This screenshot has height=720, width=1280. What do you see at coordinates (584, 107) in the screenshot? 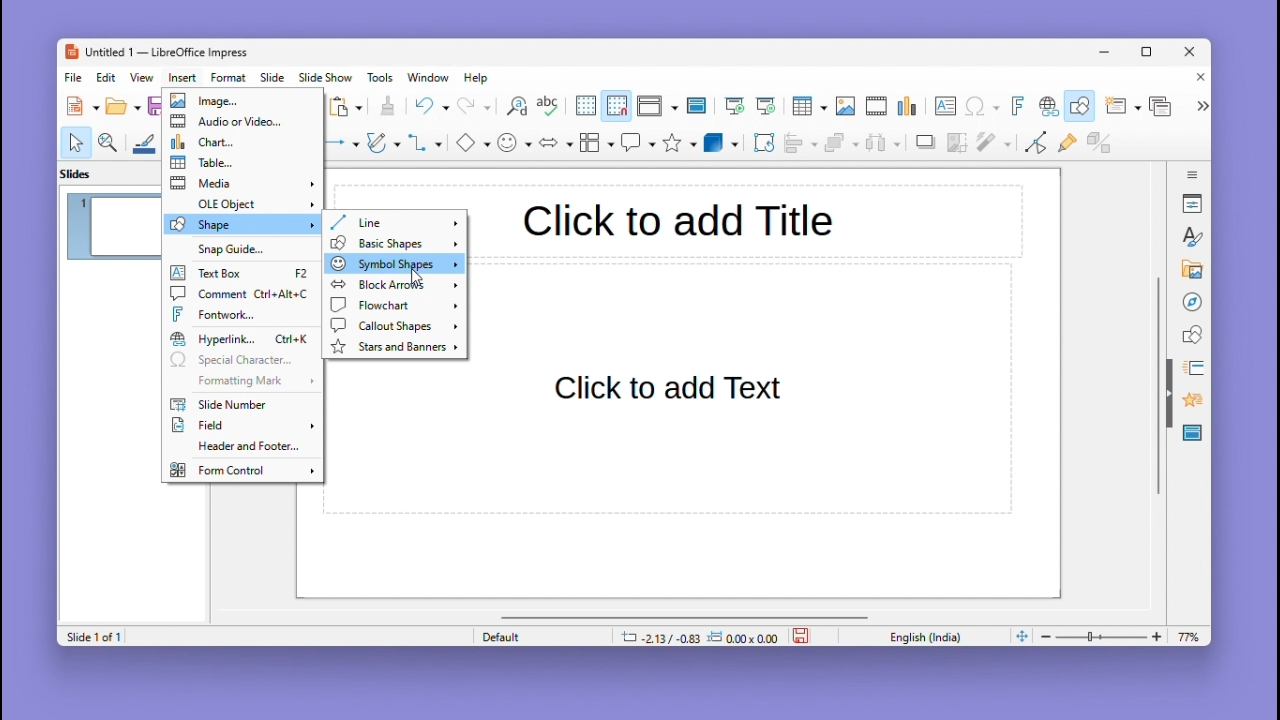
I see `display grid` at bounding box center [584, 107].